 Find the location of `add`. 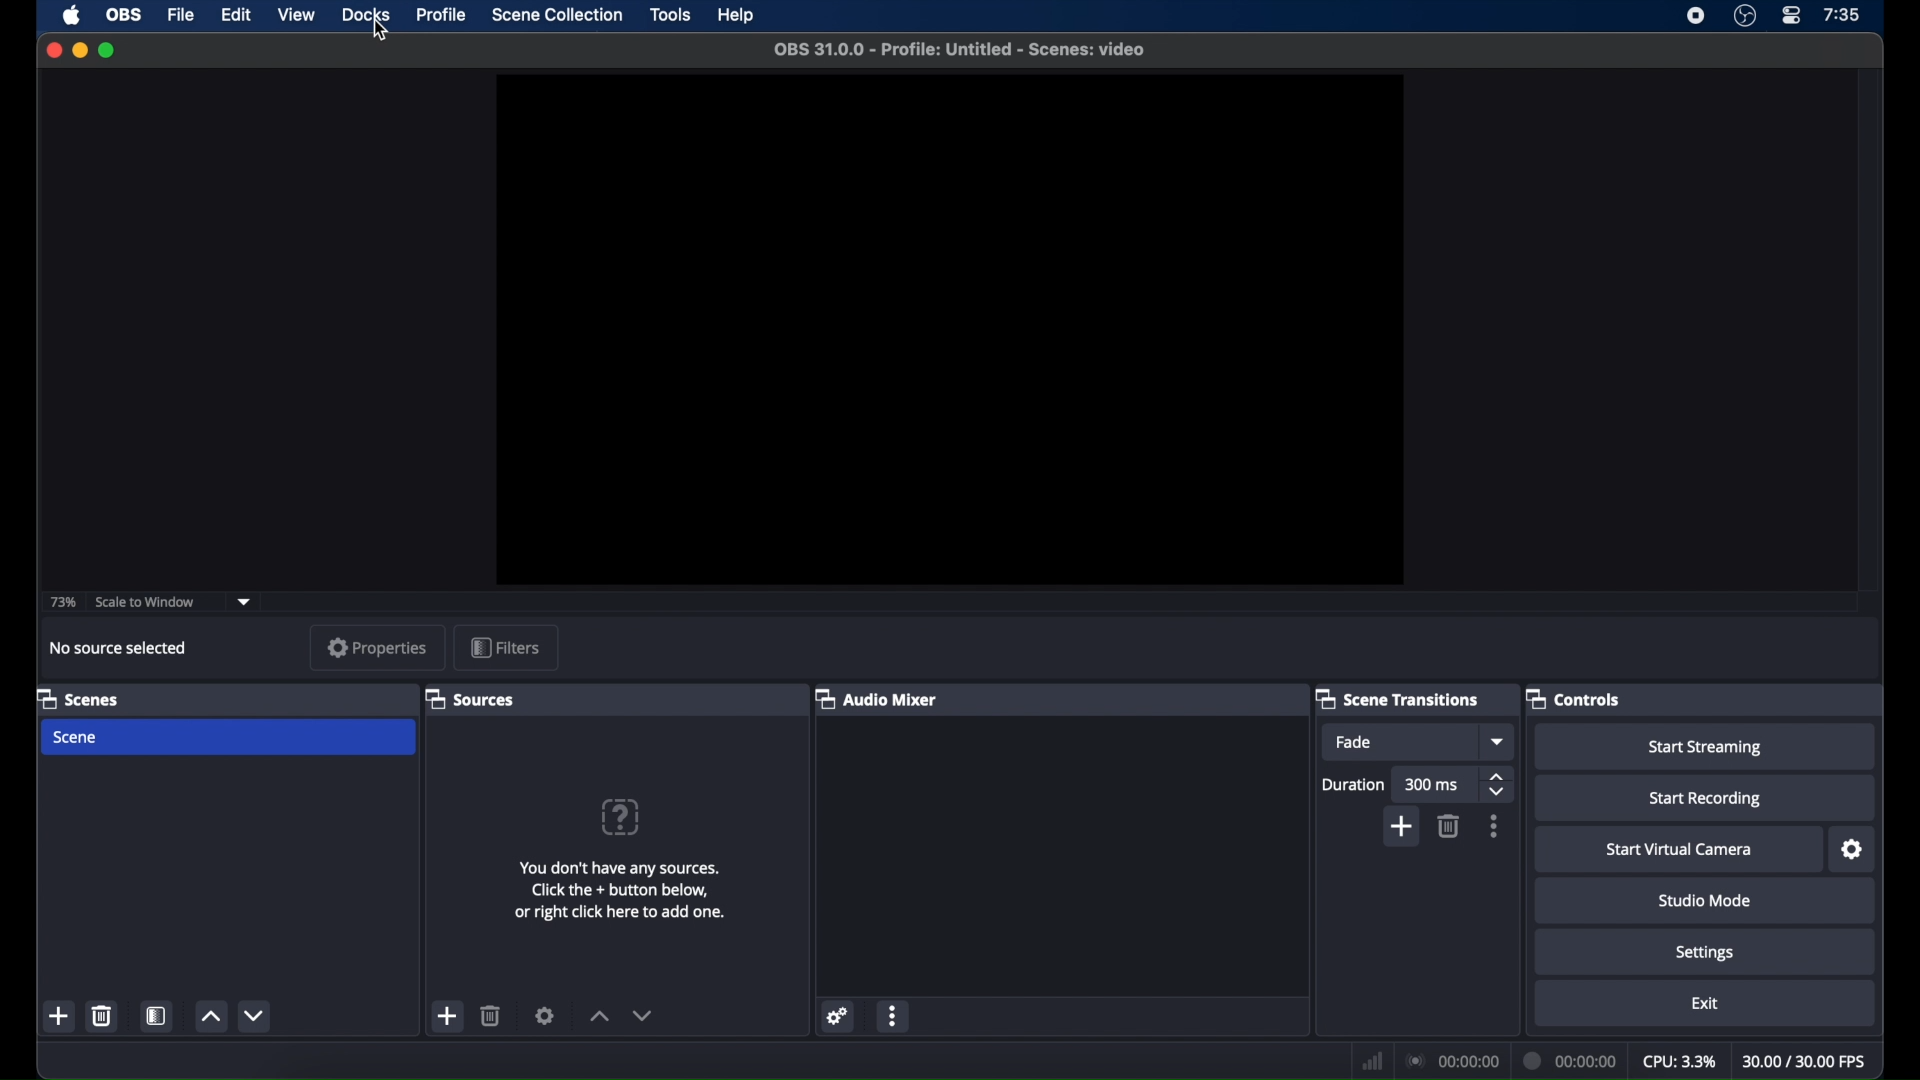

add is located at coordinates (448, 1015).